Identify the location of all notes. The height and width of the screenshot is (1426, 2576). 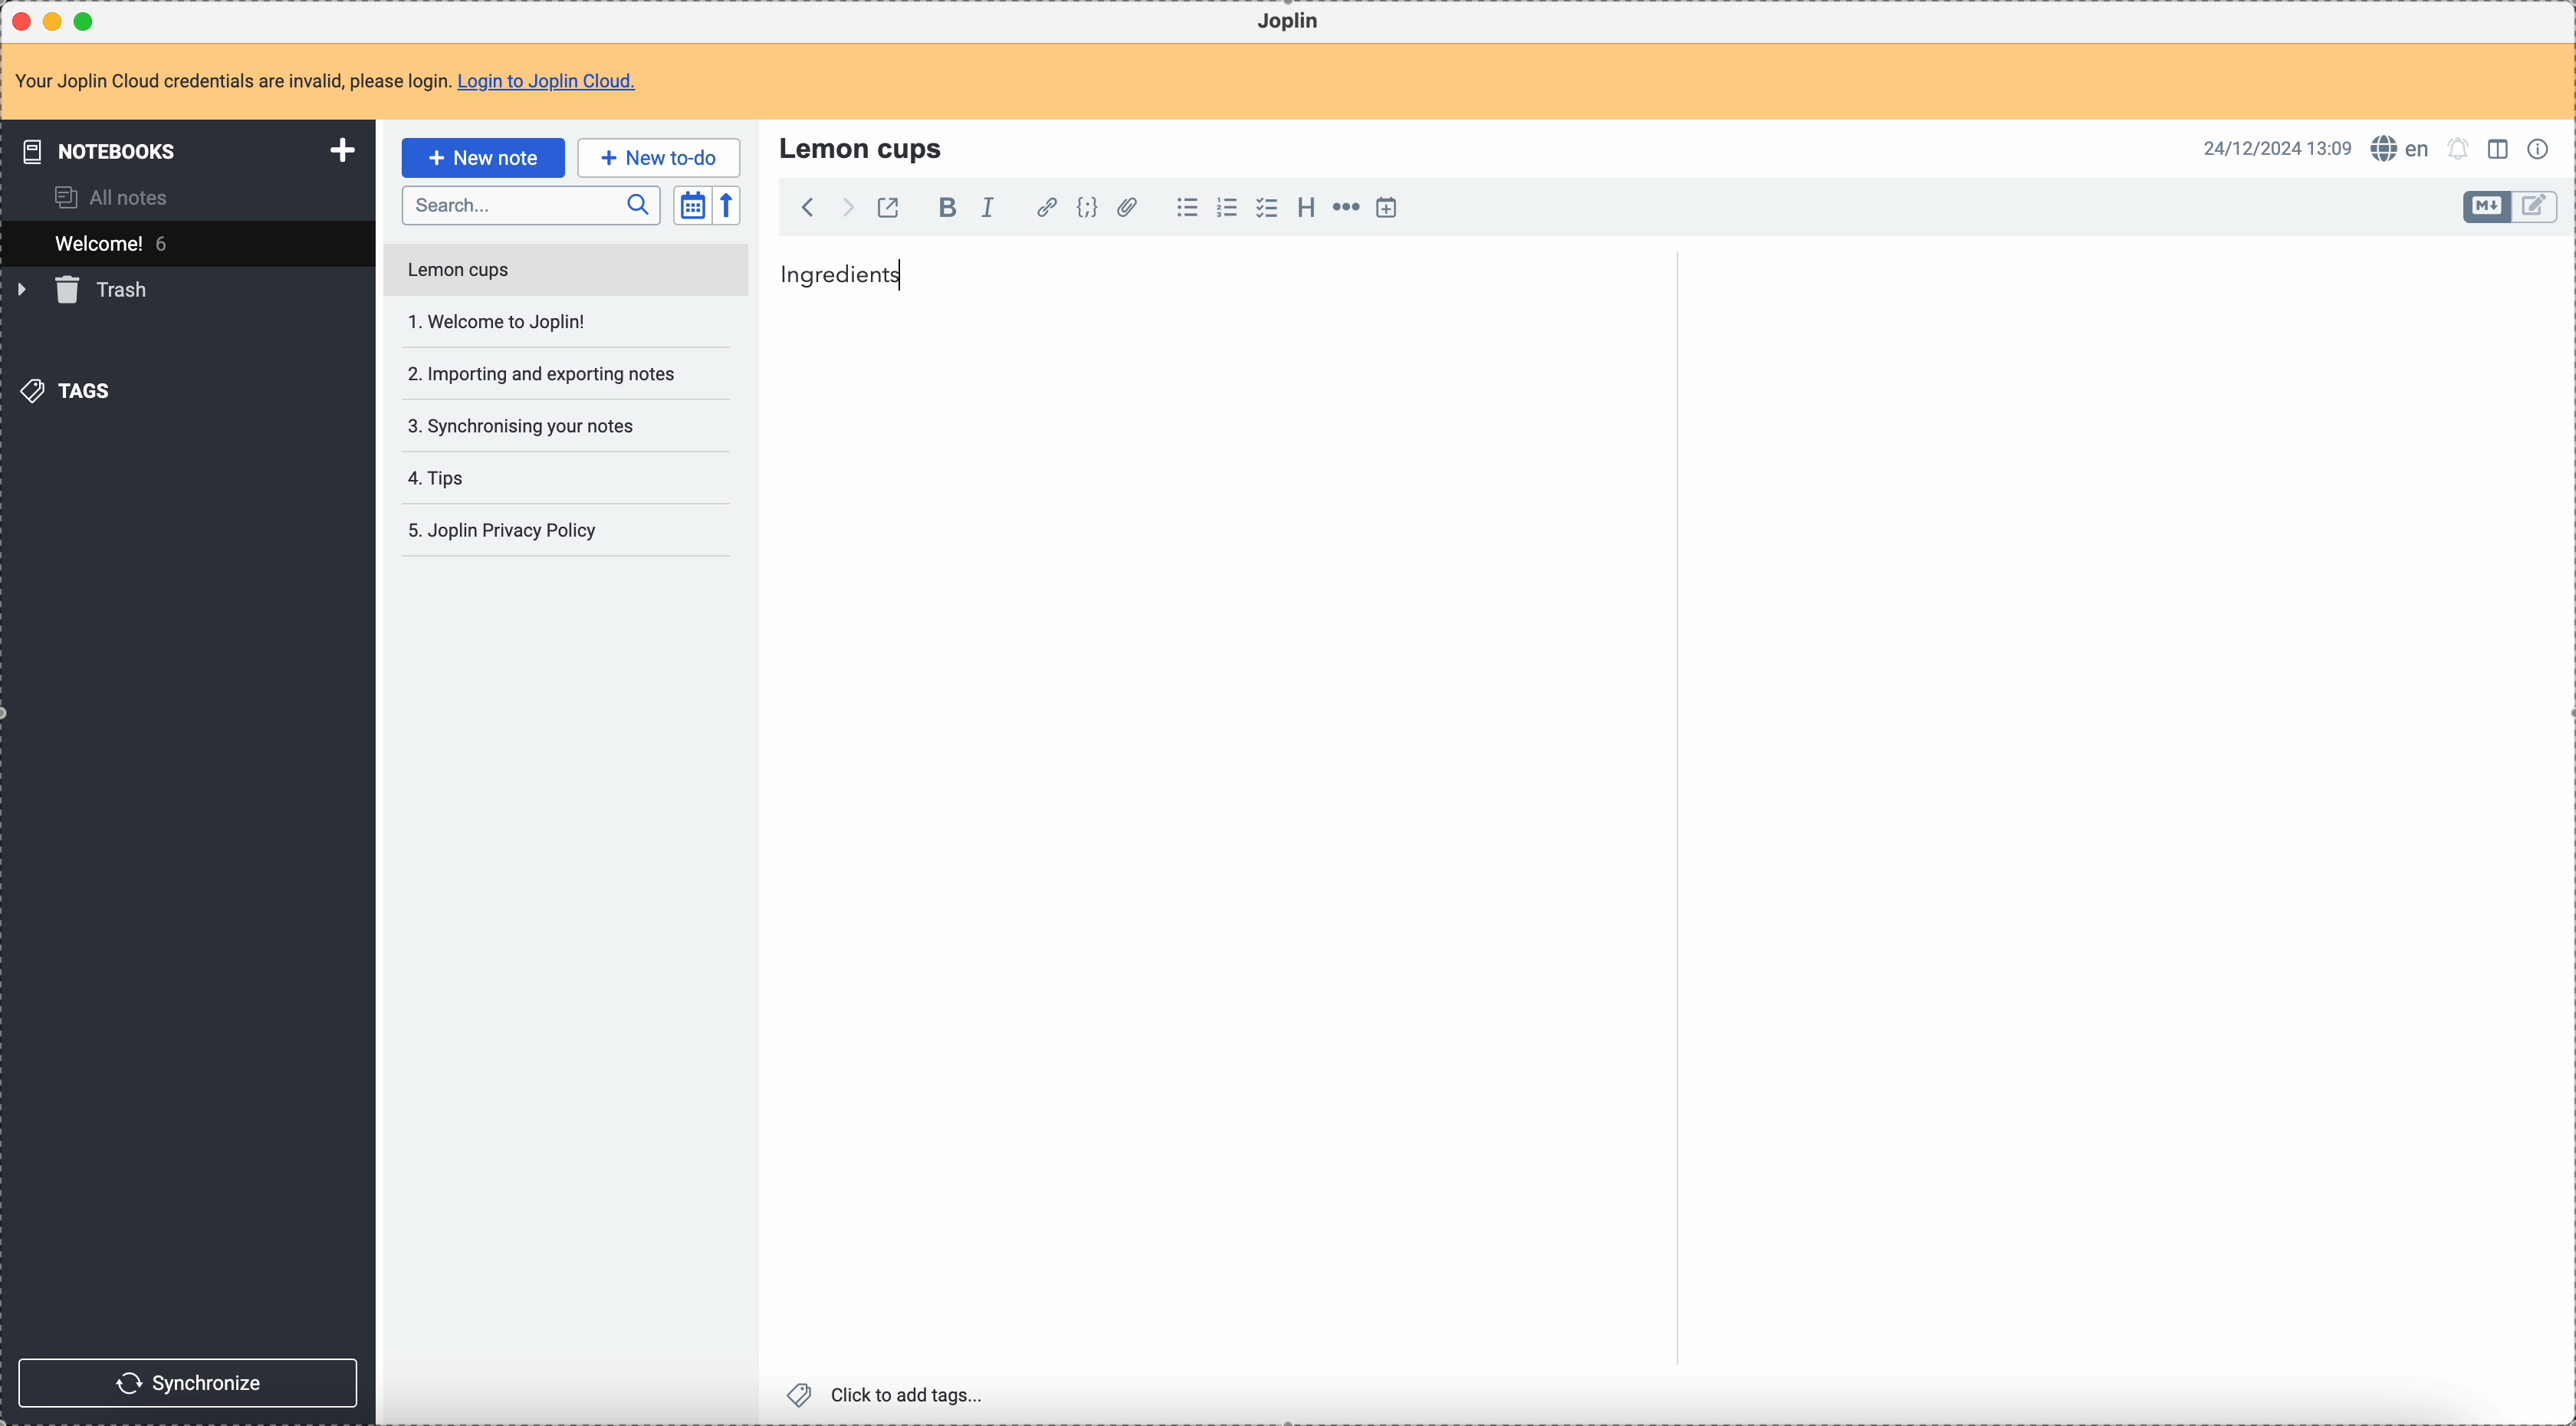
(118, 196).